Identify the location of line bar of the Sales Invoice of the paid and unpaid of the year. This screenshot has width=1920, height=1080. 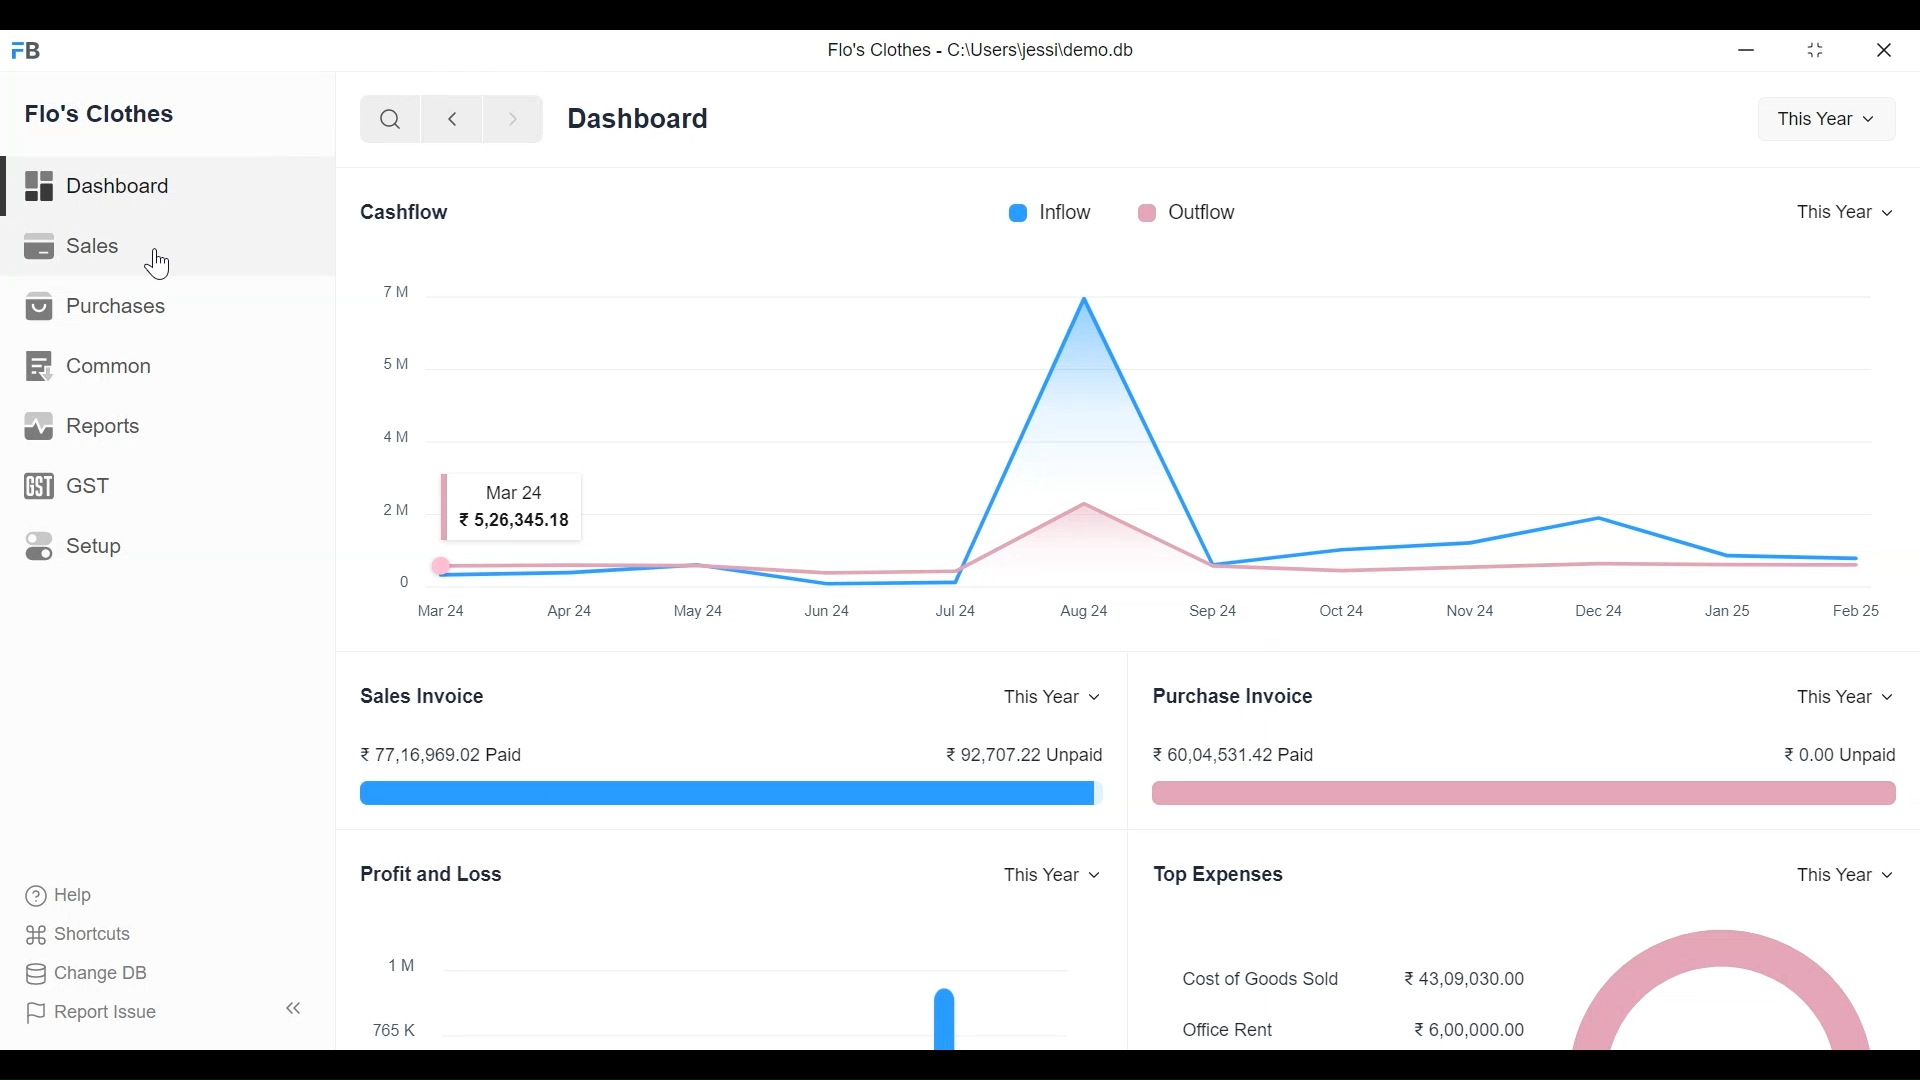
(730, 795).